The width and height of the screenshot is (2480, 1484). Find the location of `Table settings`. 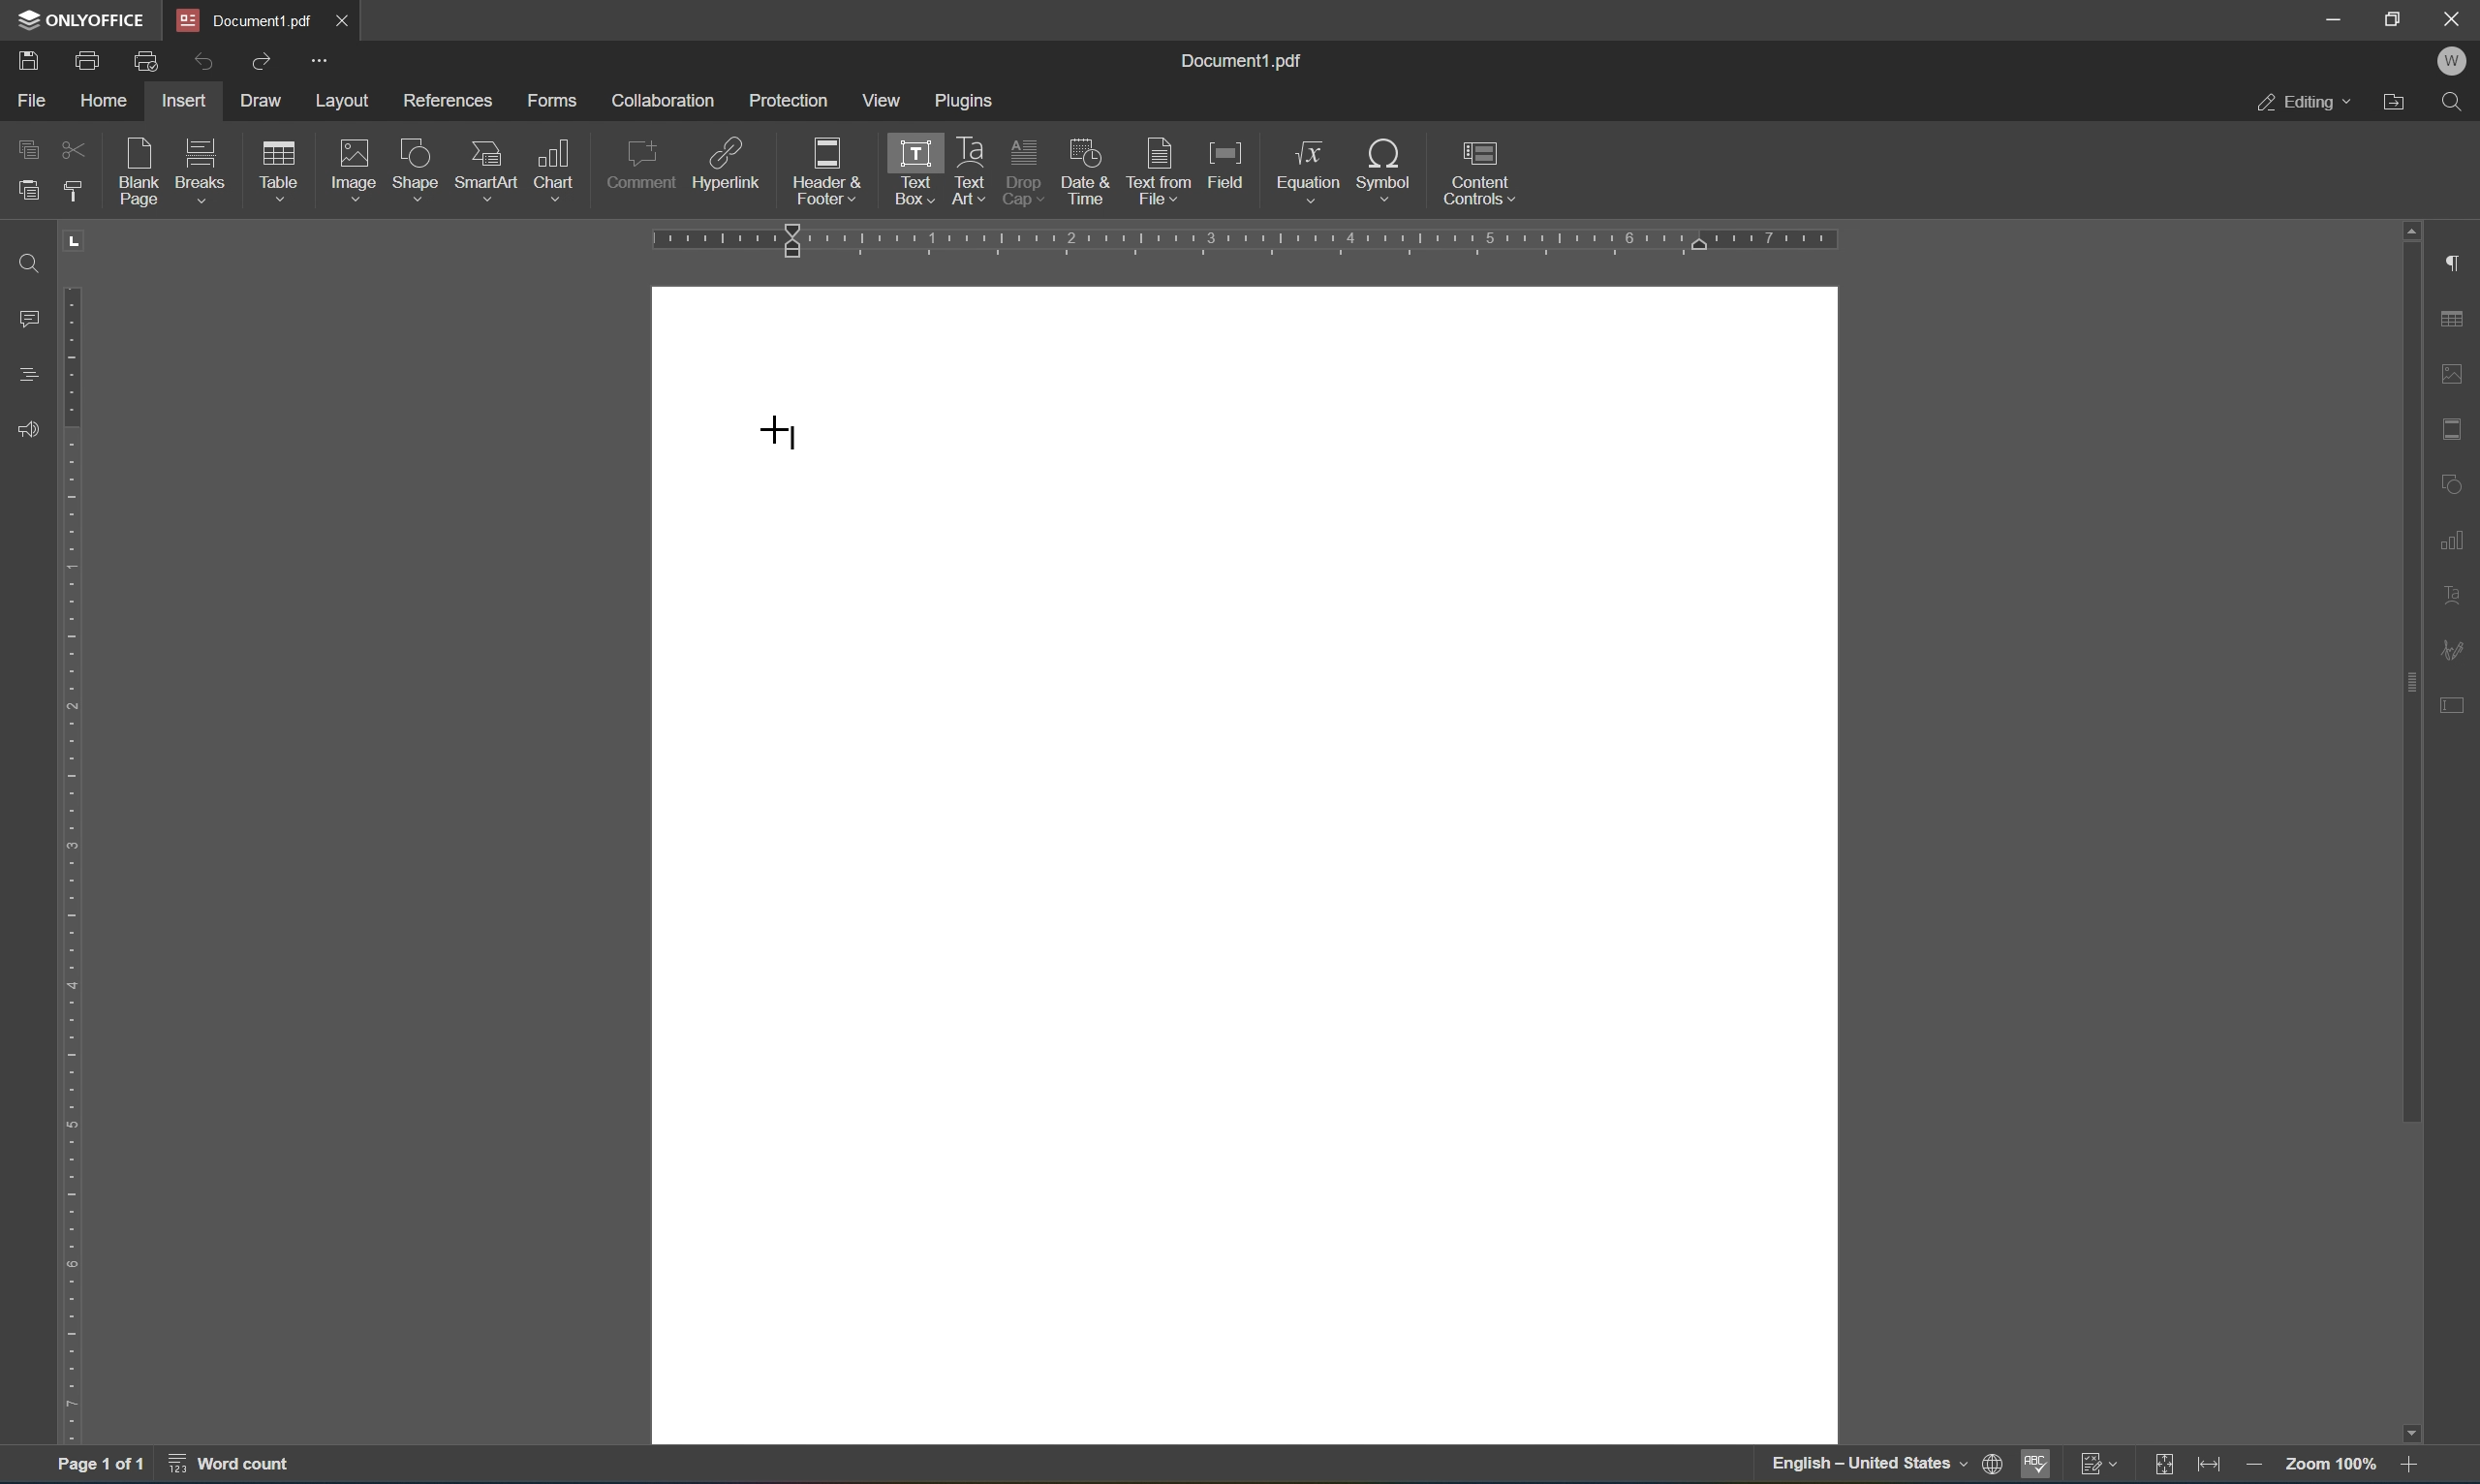

Table settings is located at coordinates (2453, 319).